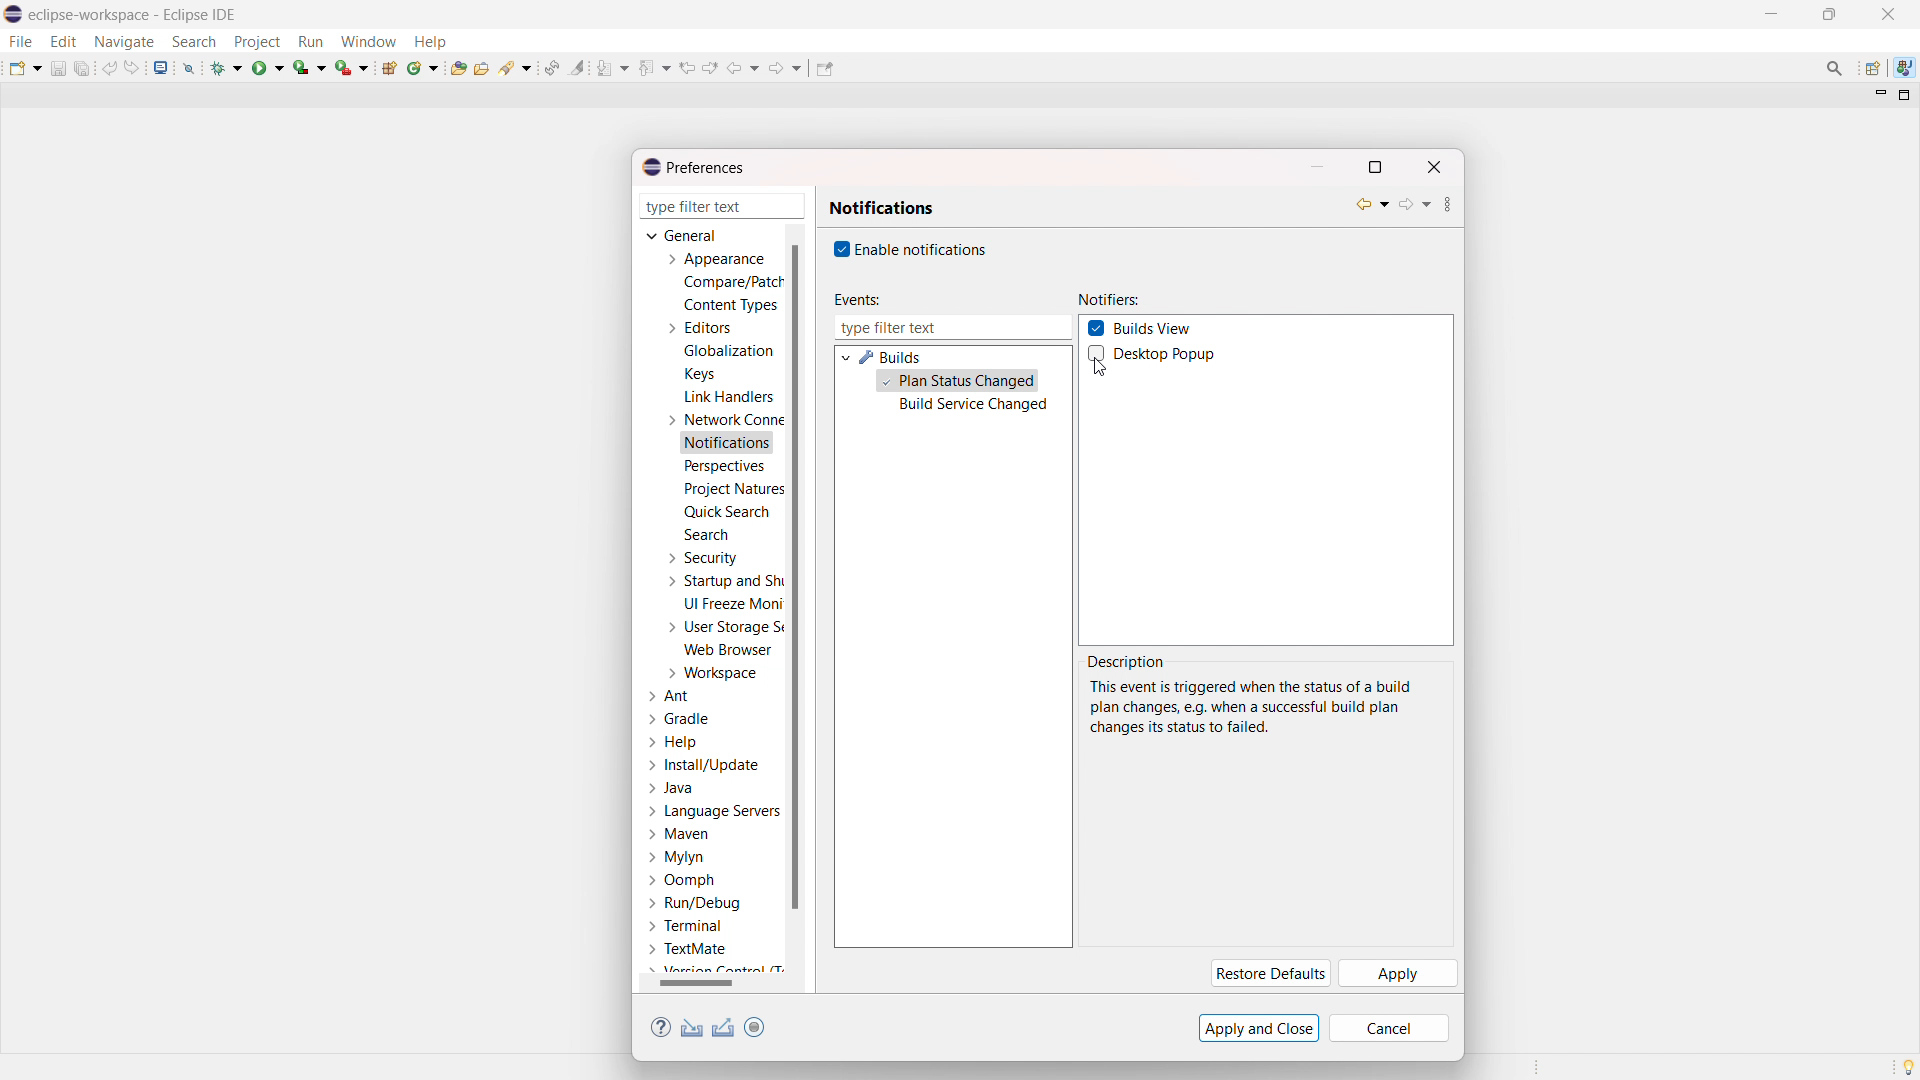 The width and height of the screenshot is (1920, 1080). Describe the element at coordinates (132, 67) in the screenshot. I see `redo` at that location.